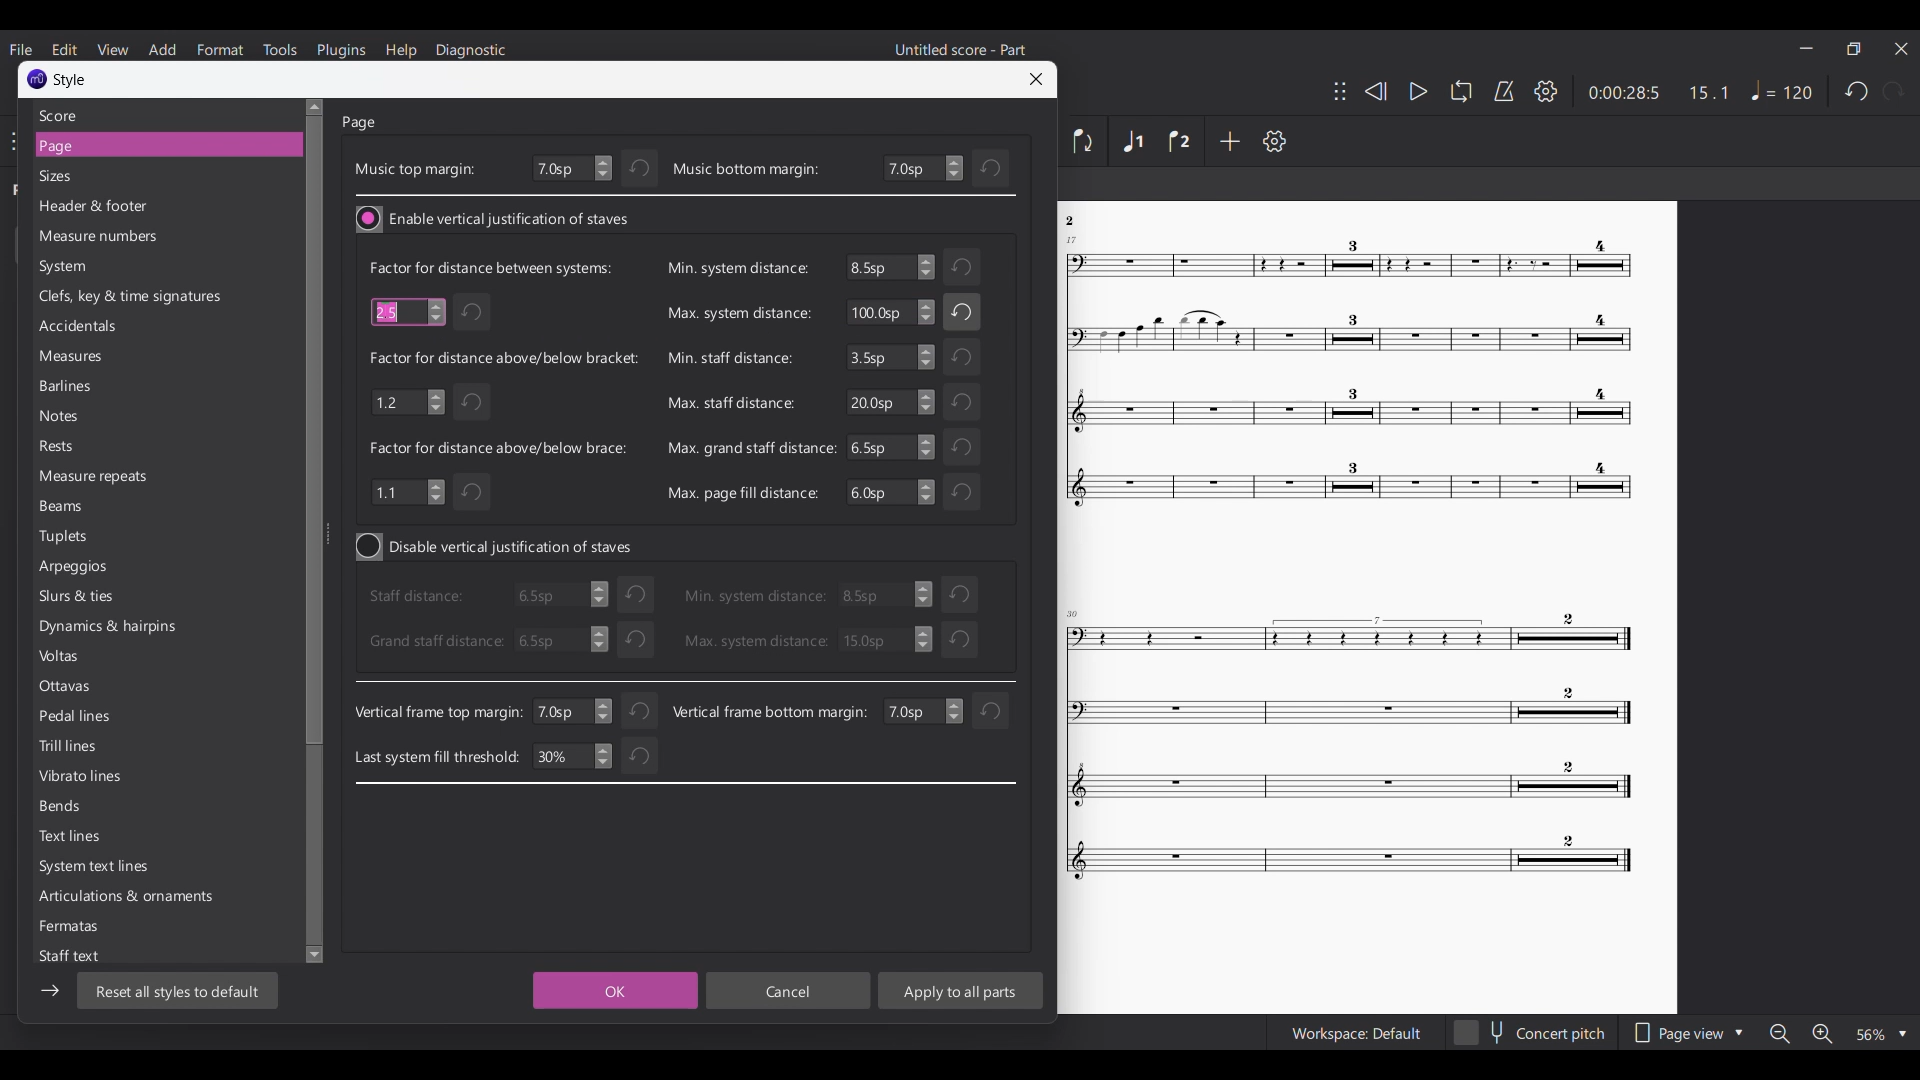  Describe the element at coordinates (112, 49) in the screenshot. I see `View menu` at that location.